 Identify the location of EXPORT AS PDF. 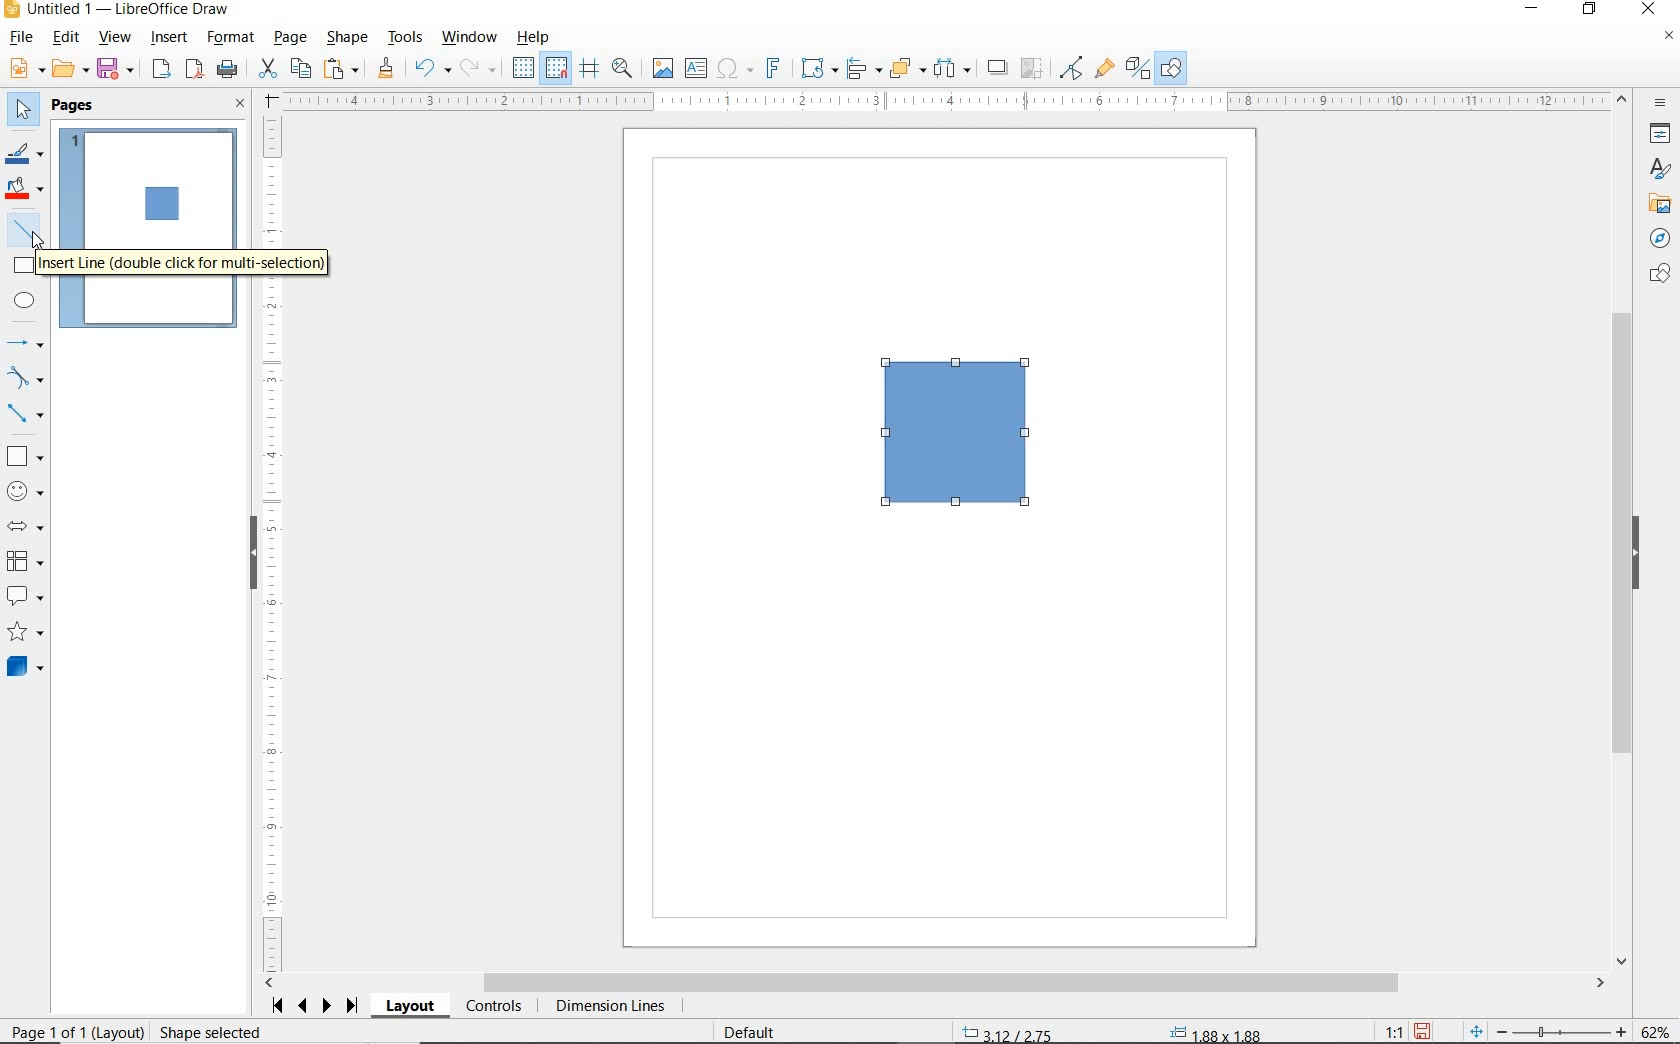
(196, 71).